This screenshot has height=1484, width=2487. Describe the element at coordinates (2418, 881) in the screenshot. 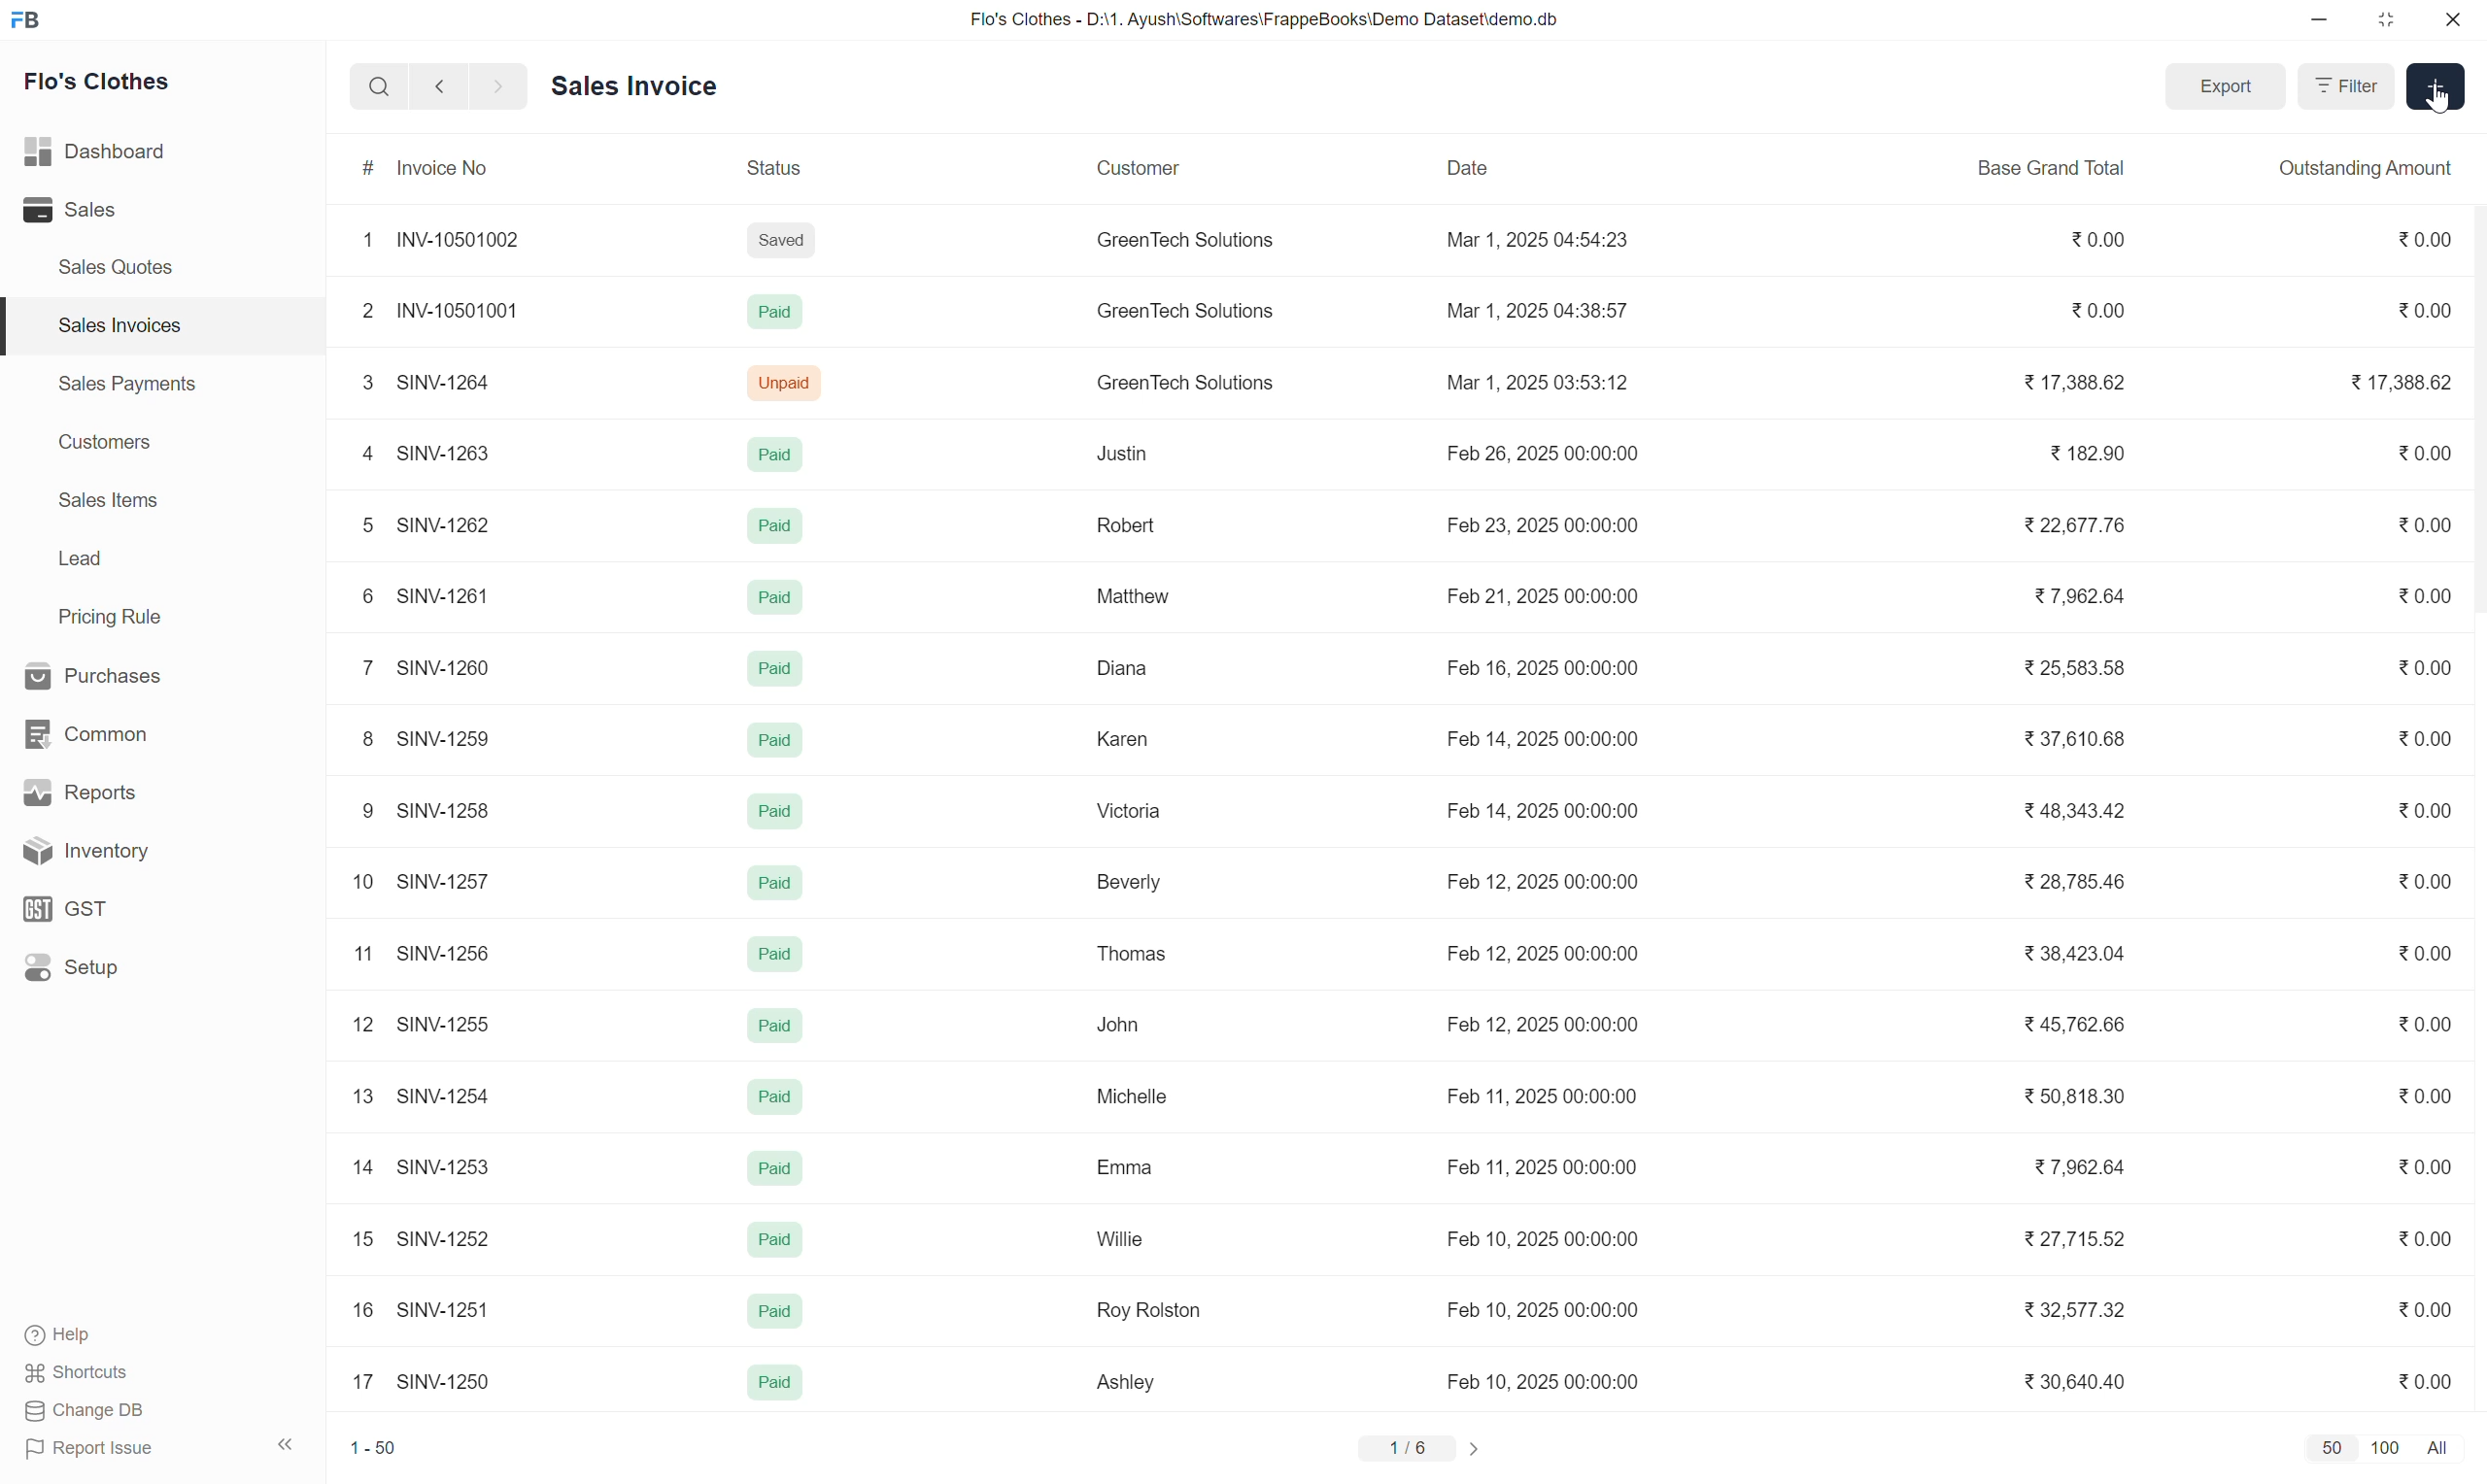

I see `₹0.00` at that location.